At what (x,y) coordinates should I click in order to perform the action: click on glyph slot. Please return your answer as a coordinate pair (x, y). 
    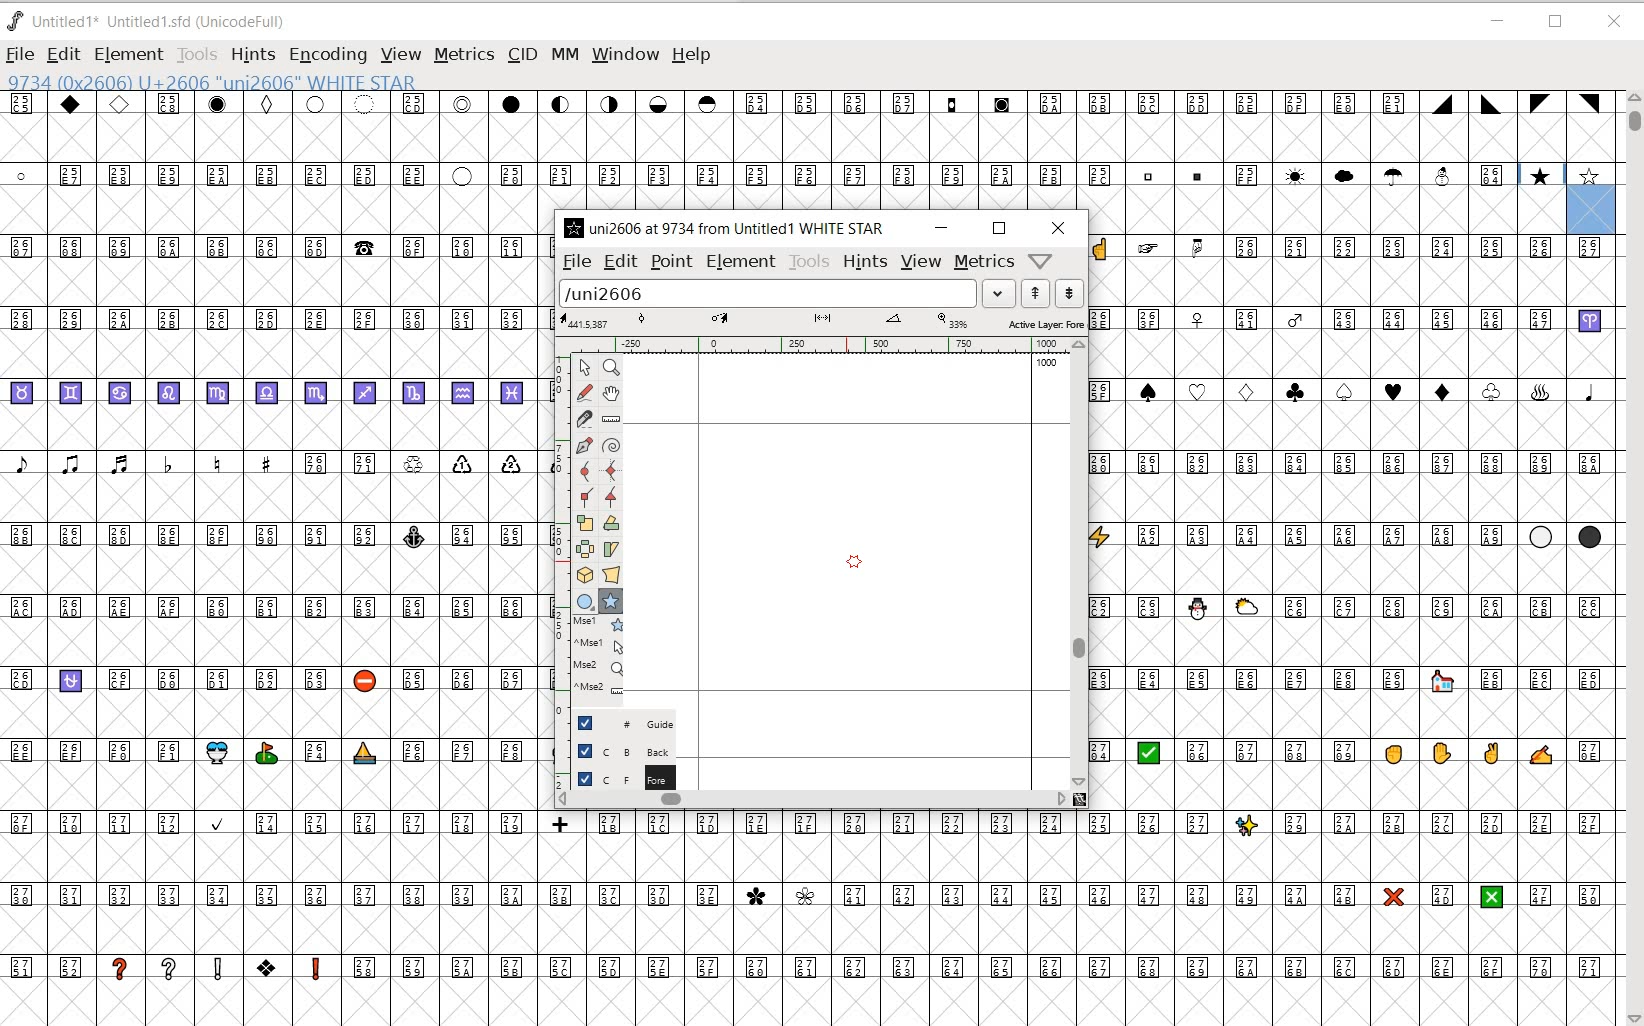
    Looking at the image, I should click on (1593, 201).